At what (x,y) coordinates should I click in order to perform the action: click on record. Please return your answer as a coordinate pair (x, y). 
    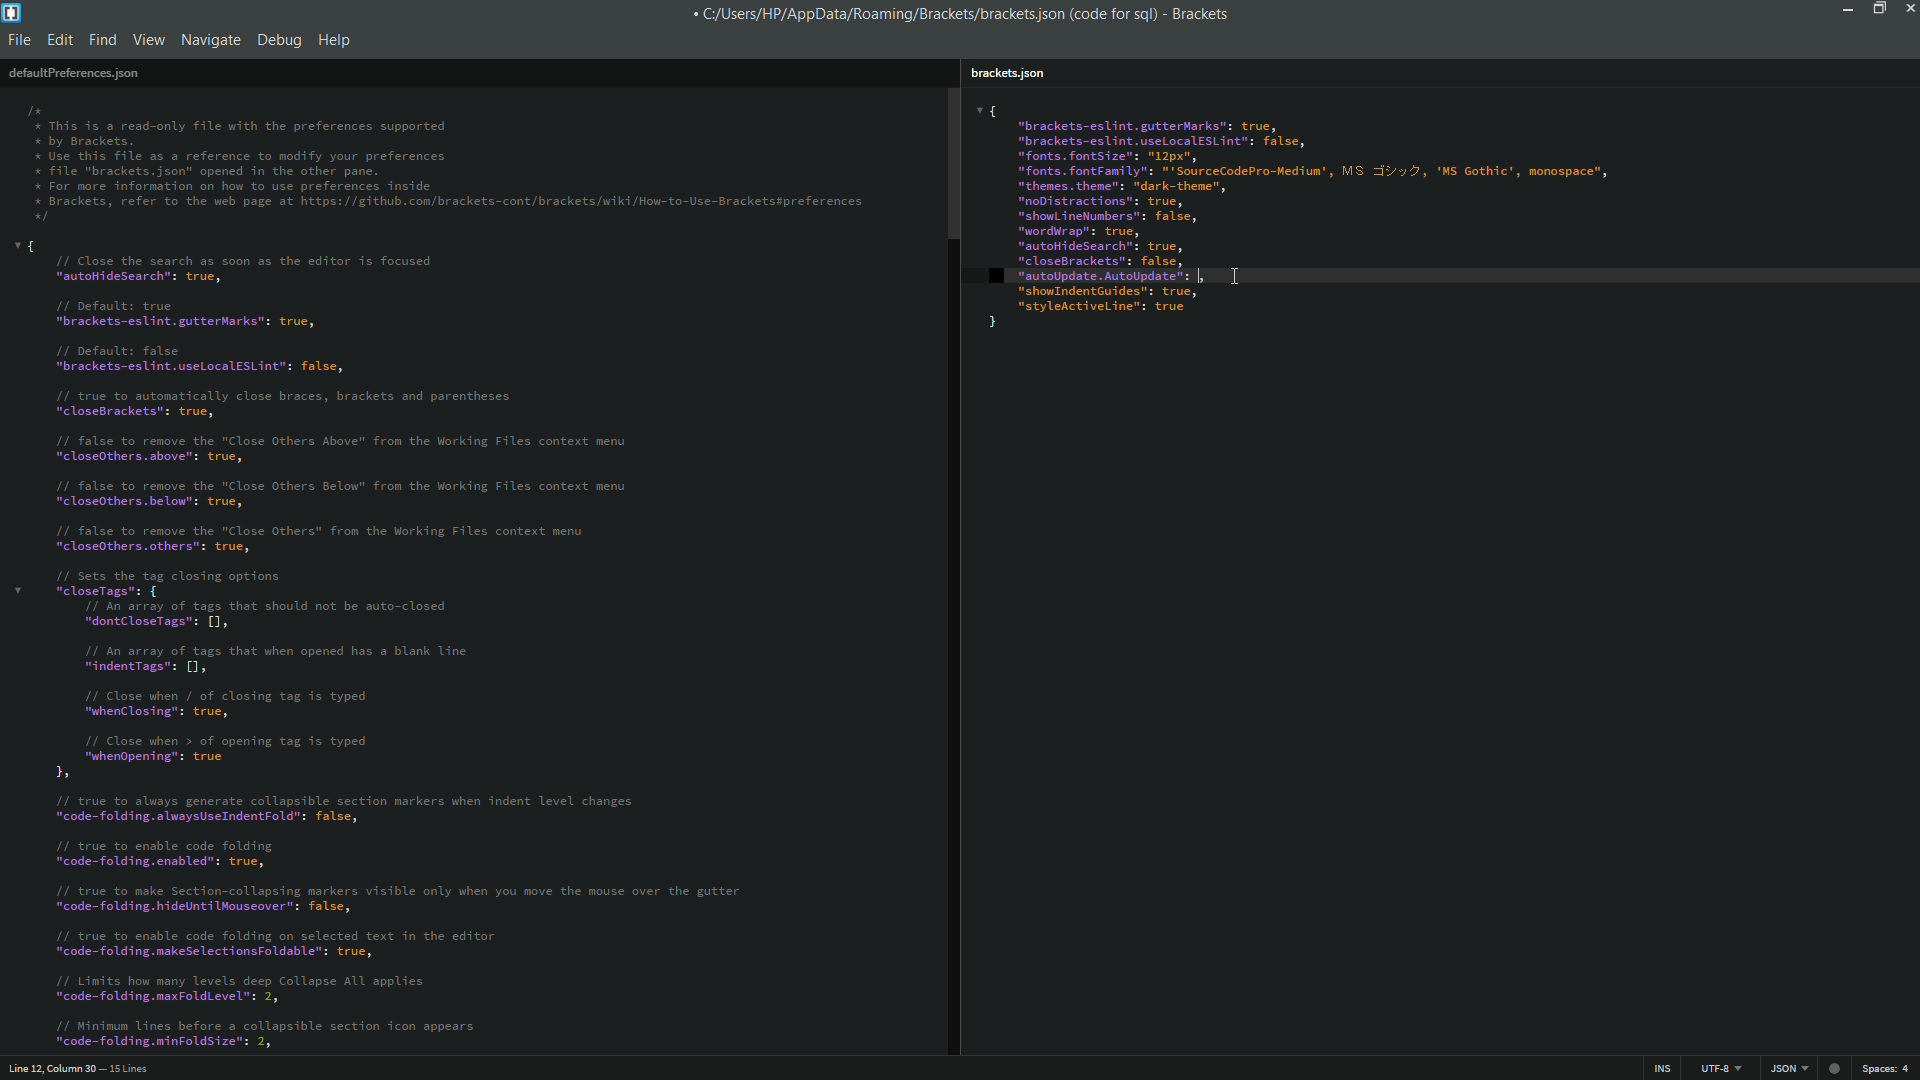
    Looking at the image, I should click on (1837, 1066).